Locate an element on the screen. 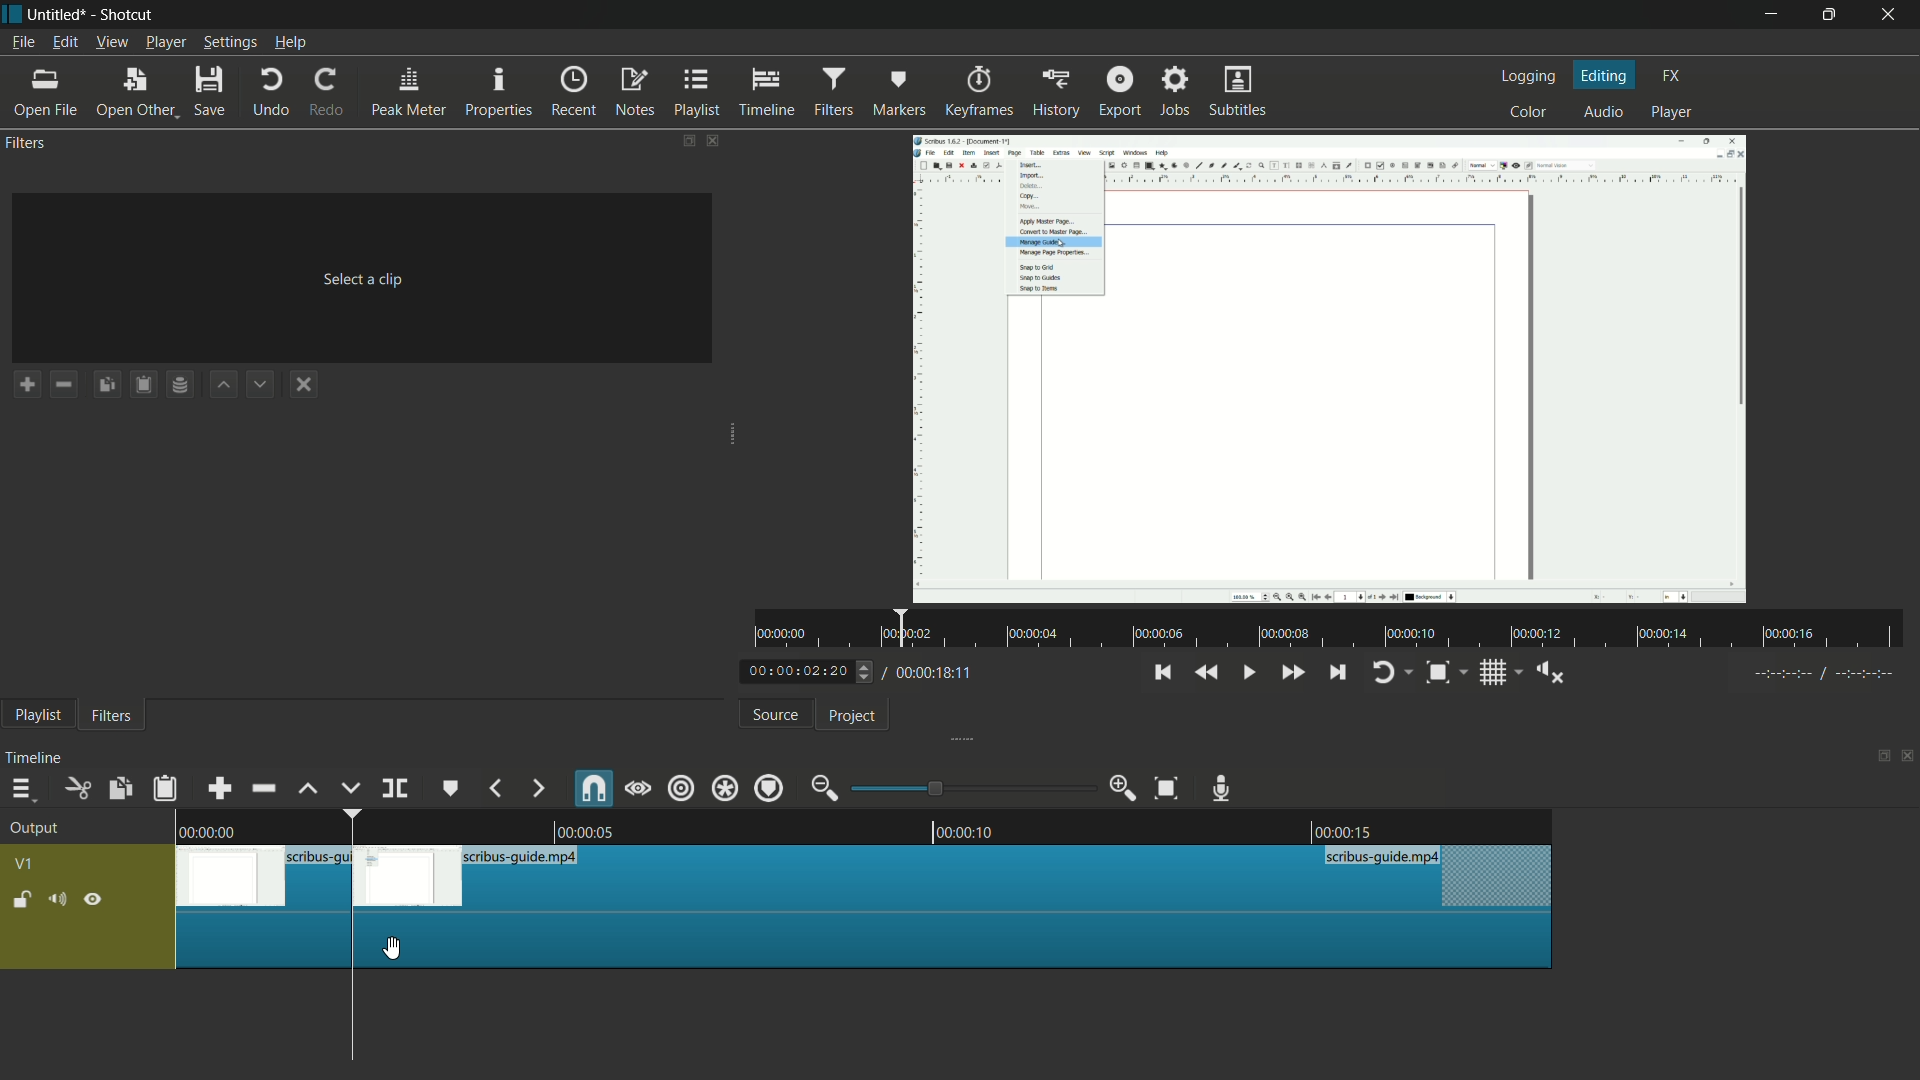 This screenshot has width=1920, height=1080. quickly play backward is located at coordinates (1210, 672).